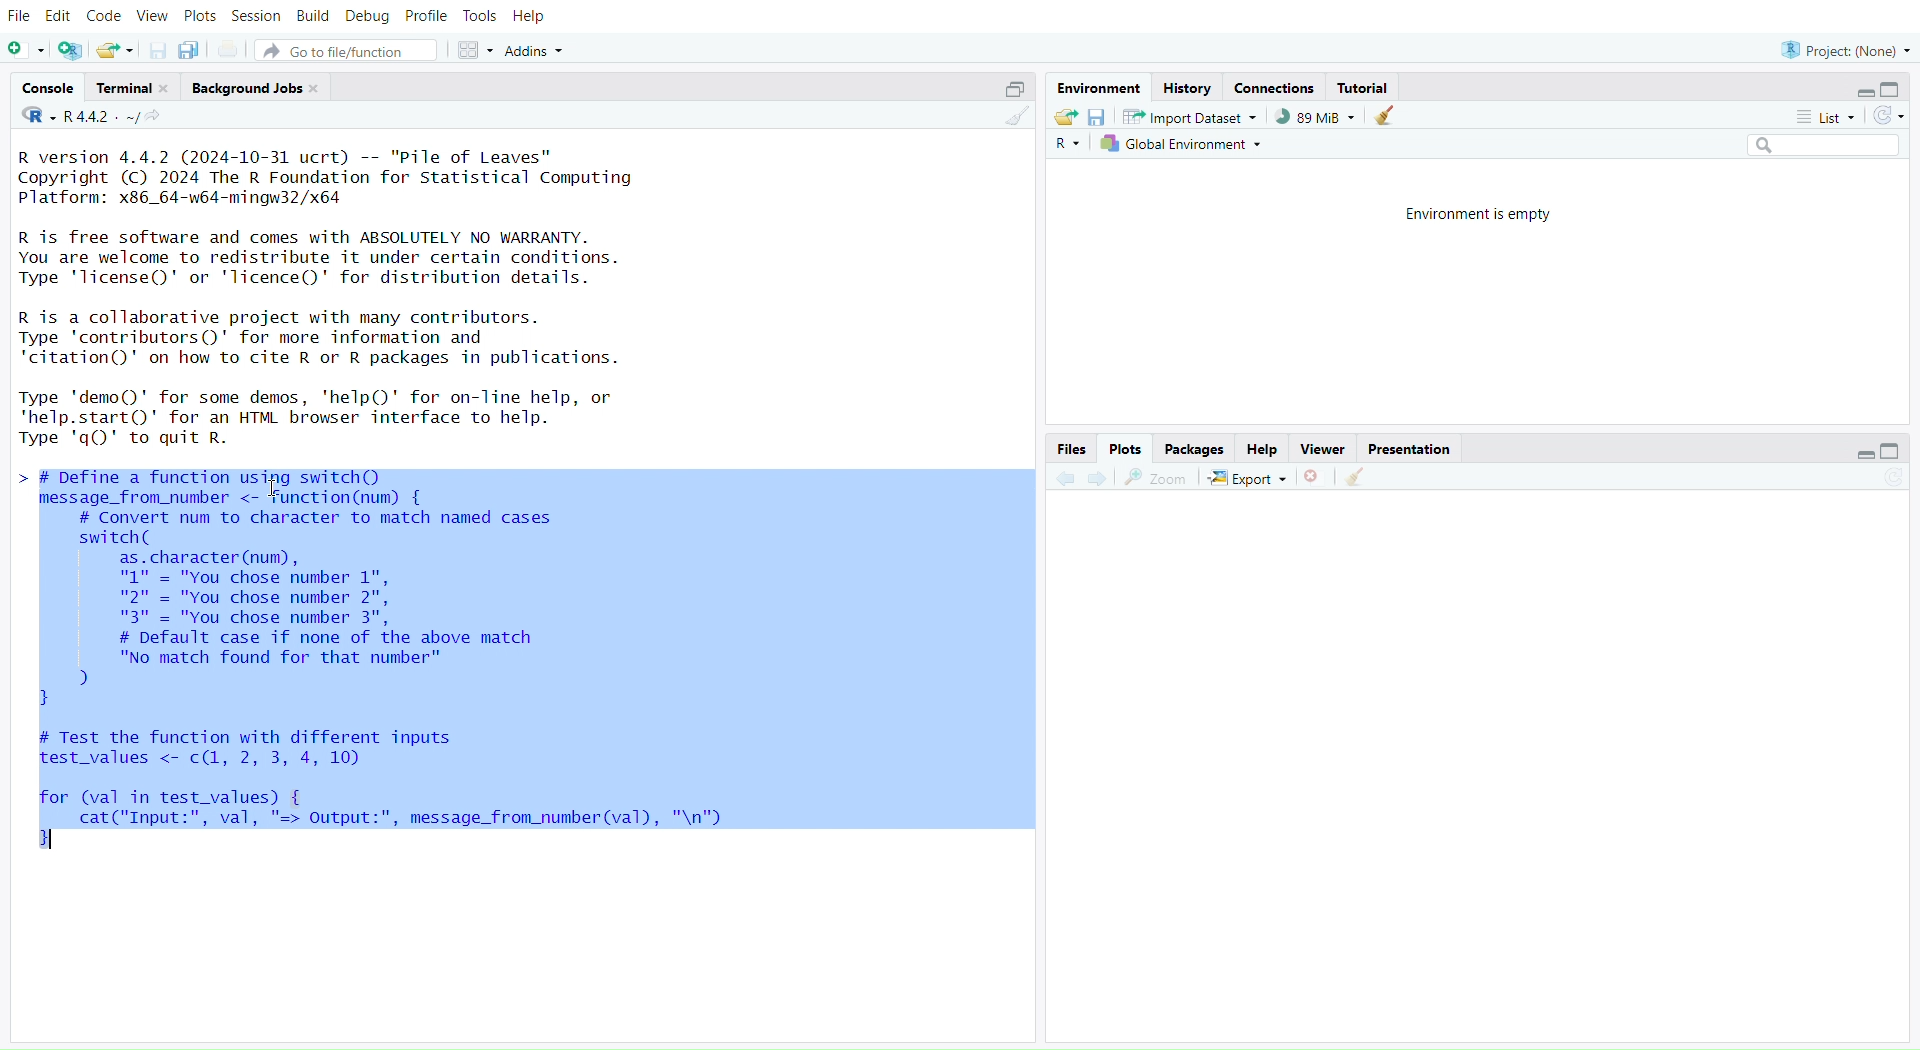 The width and height of the screenshot is (1920, 1050). What do you see at coordinates (1009, 91) in the screenshot?
I see `Maximize` at bounding box center [1009, 91].